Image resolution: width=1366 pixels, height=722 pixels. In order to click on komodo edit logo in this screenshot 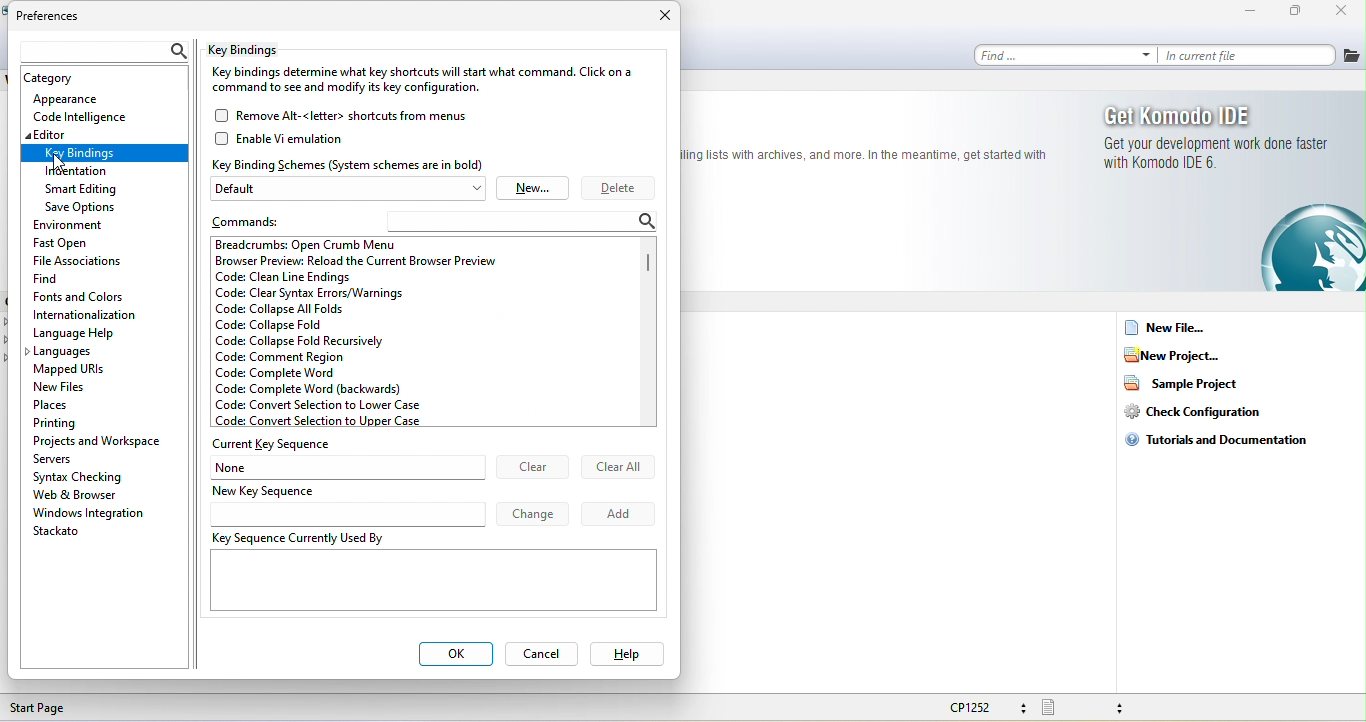, I will do `click(1291, 247)`.